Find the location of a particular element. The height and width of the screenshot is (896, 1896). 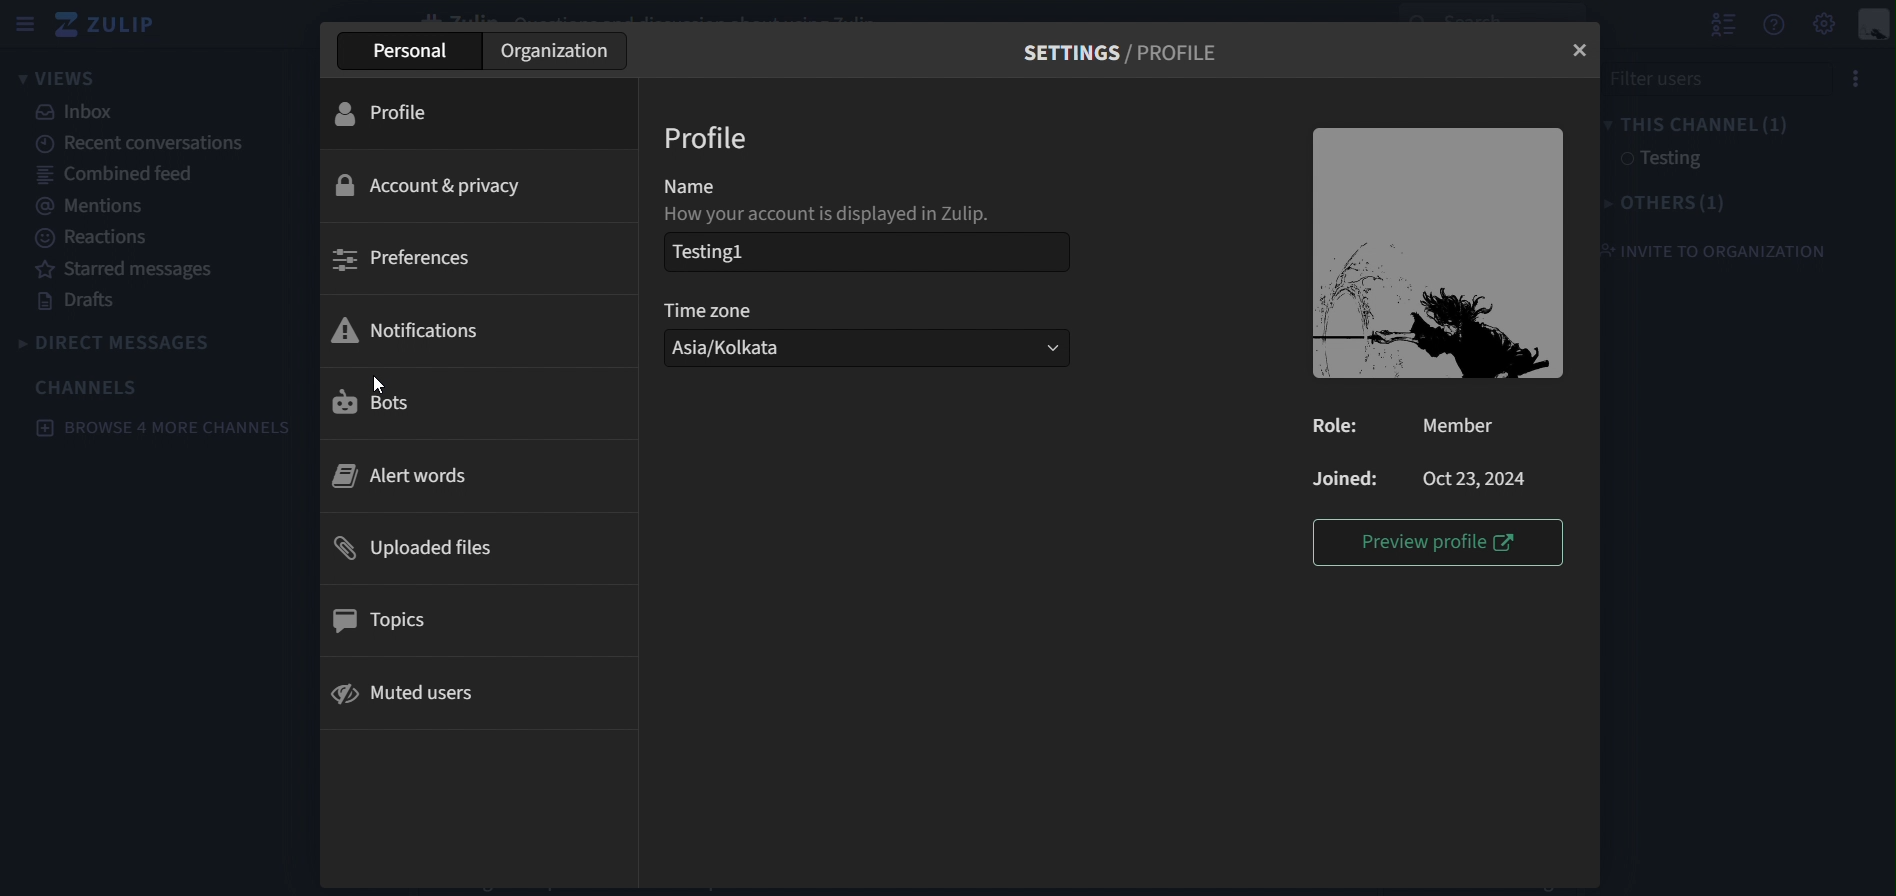

member is located at coordinates (1454, 427).